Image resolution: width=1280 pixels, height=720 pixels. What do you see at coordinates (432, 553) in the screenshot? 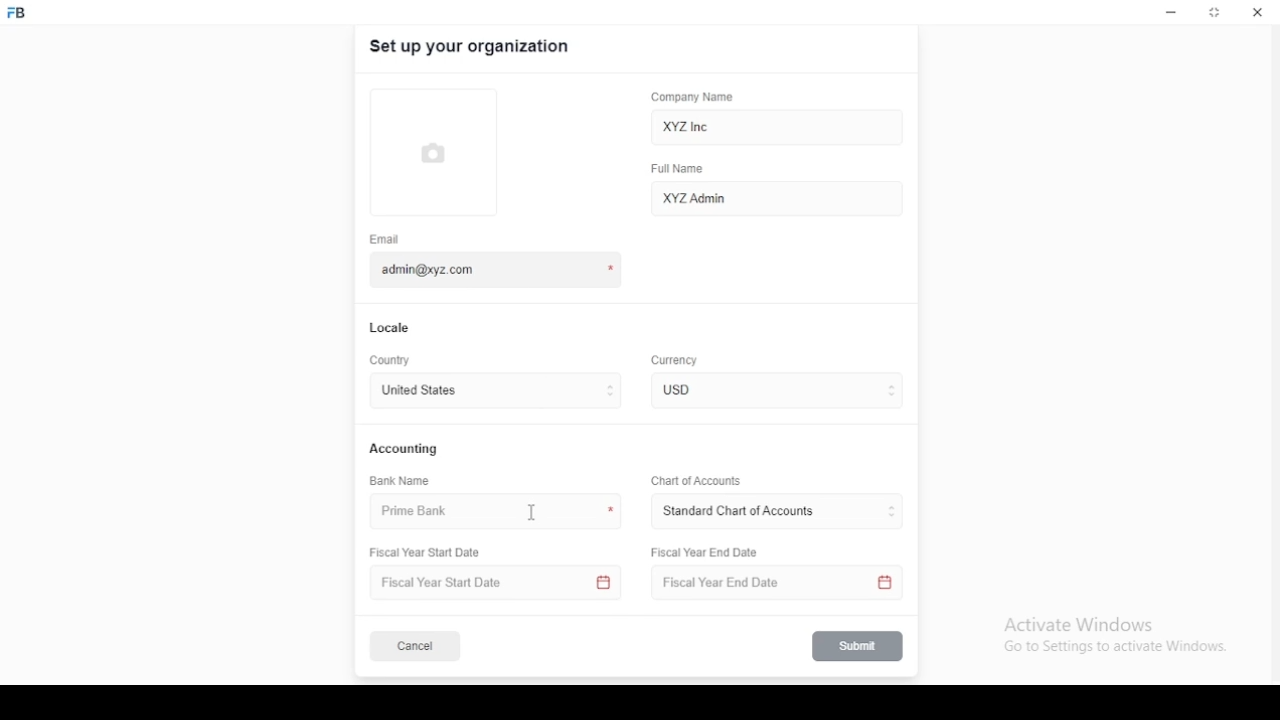
I see `Fiscal Year Start Date` at bounding box center [432, 553].